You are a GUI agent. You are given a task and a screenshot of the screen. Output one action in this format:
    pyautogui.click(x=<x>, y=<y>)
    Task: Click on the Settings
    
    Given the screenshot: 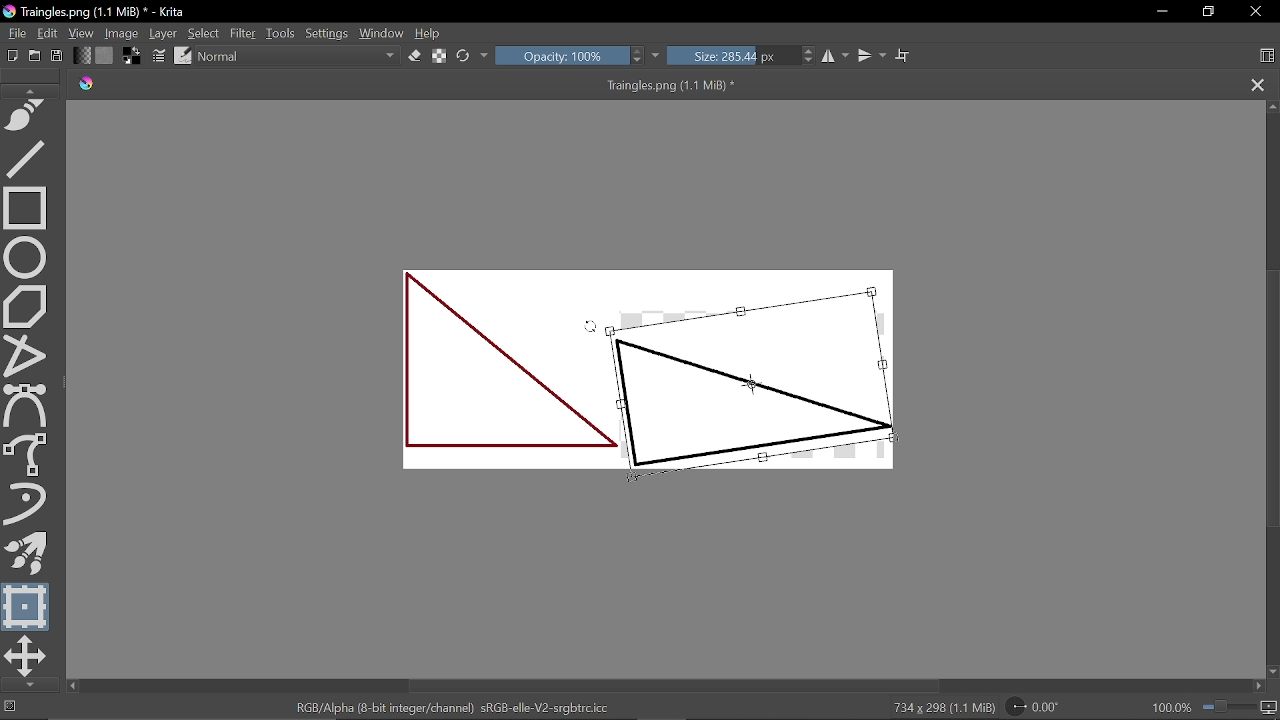 What is the action you would take?
    pyautogui.click(x=328, y=35)
    